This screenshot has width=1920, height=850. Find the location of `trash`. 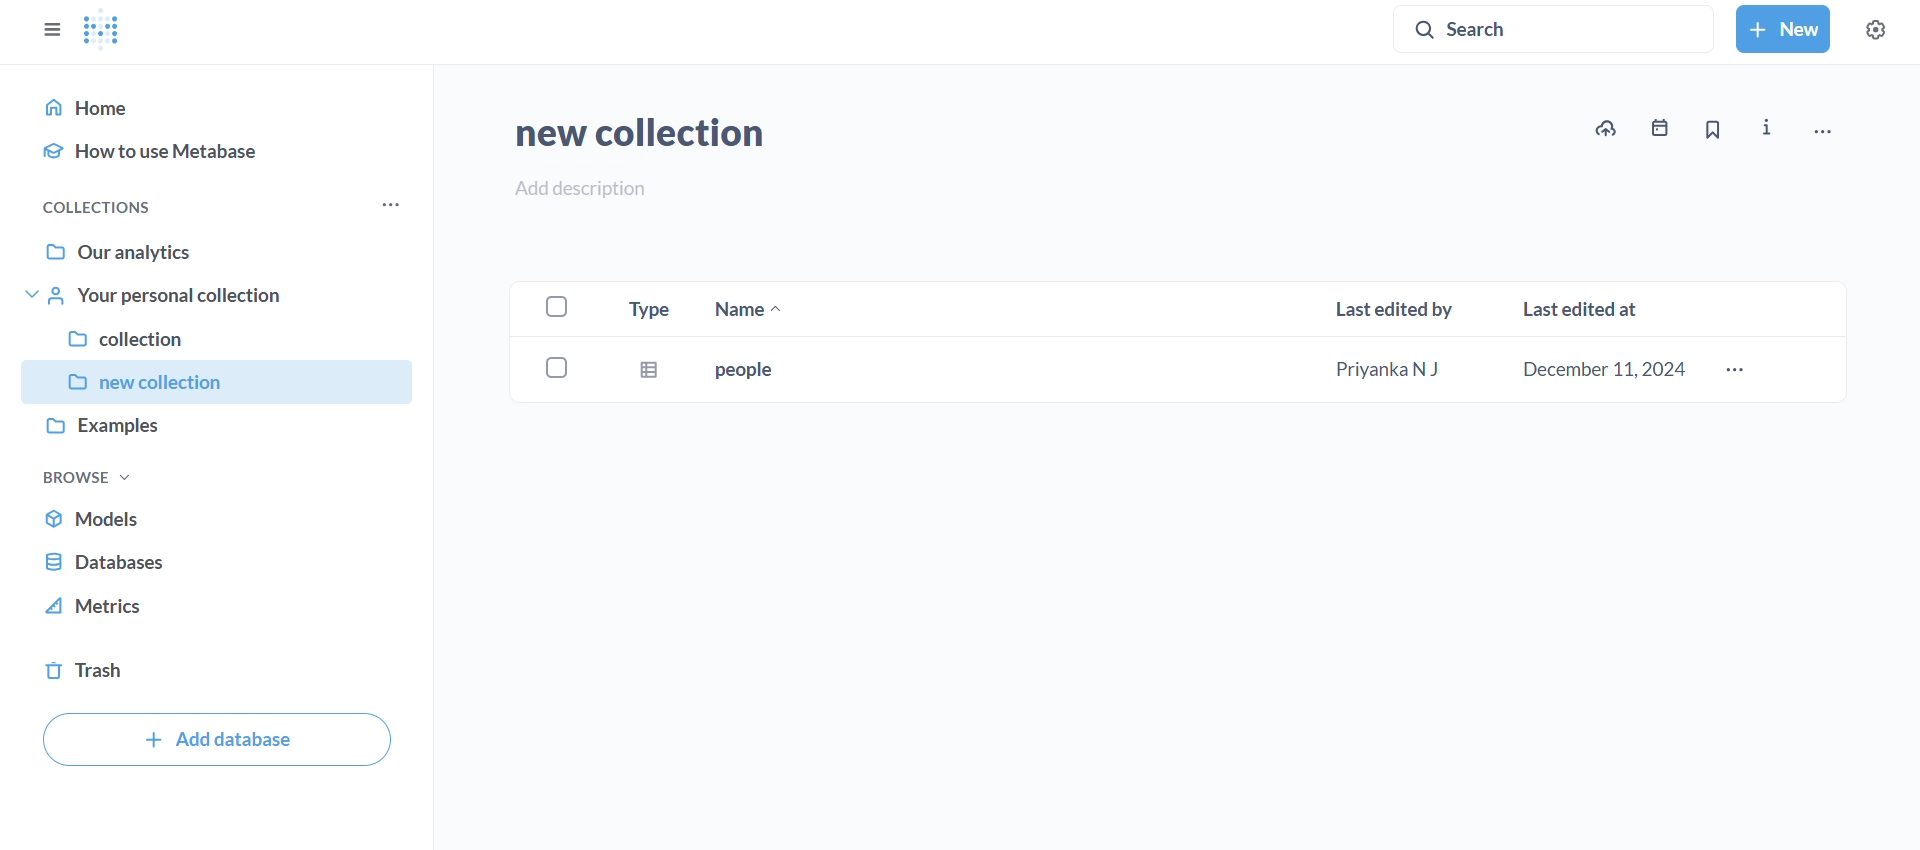

trash is located at coordinates (223, 670).